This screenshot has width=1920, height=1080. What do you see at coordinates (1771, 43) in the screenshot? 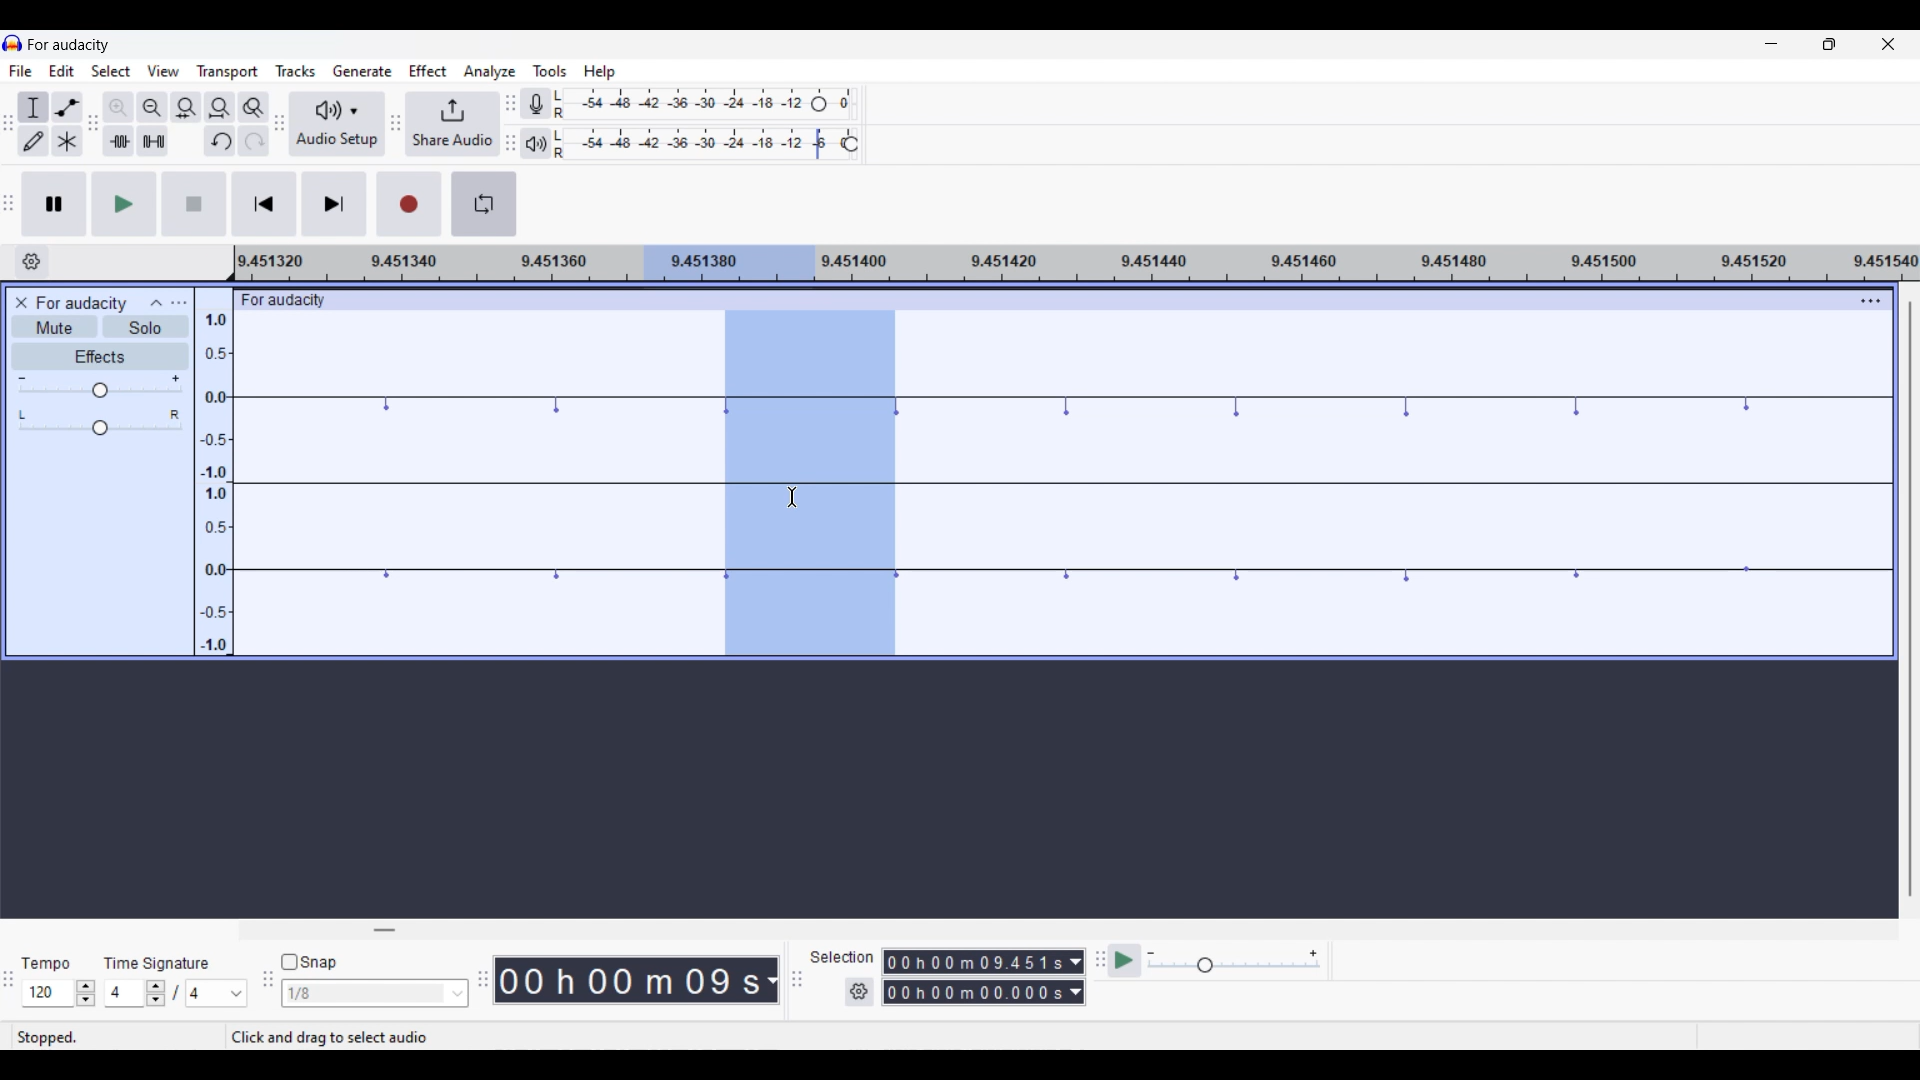
I see `Minimize` at bounding box center [1771, 43].